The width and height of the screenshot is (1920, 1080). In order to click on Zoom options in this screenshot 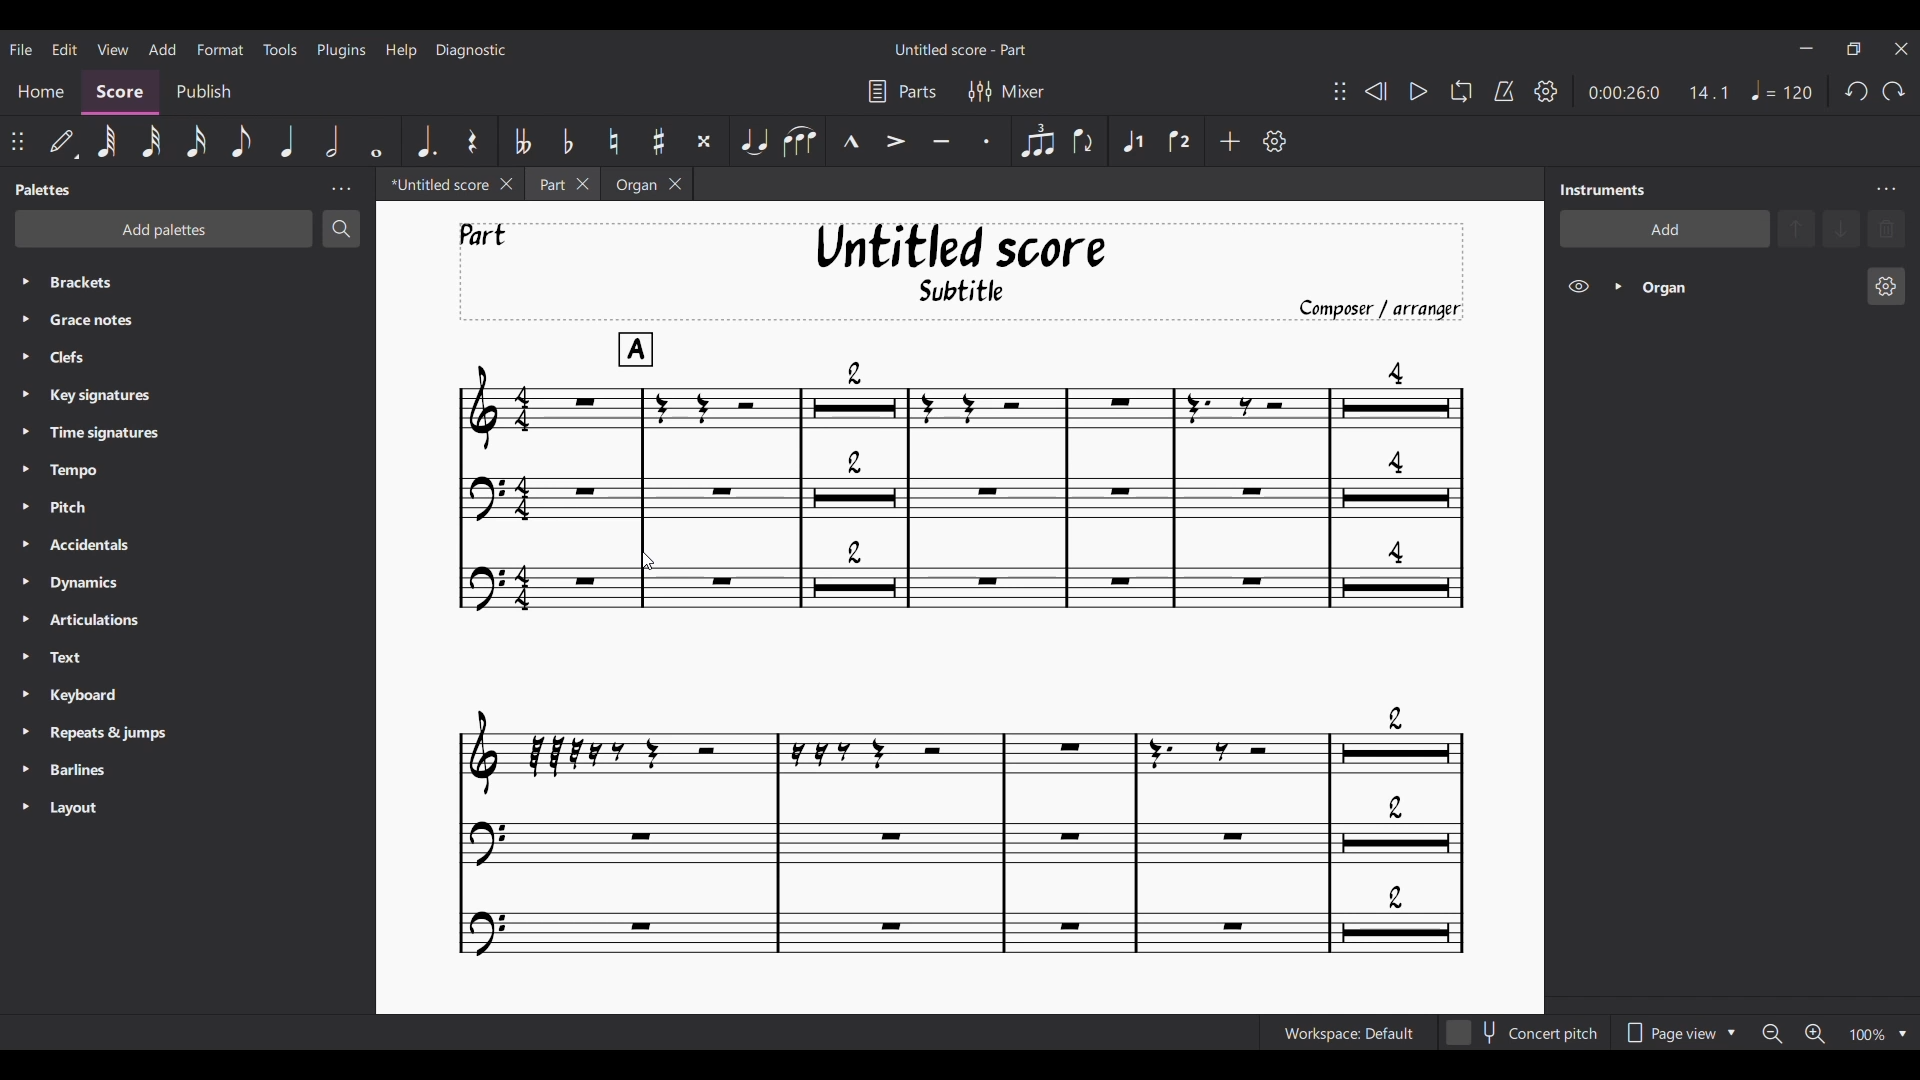, I will do `click(1901, 1033)`.